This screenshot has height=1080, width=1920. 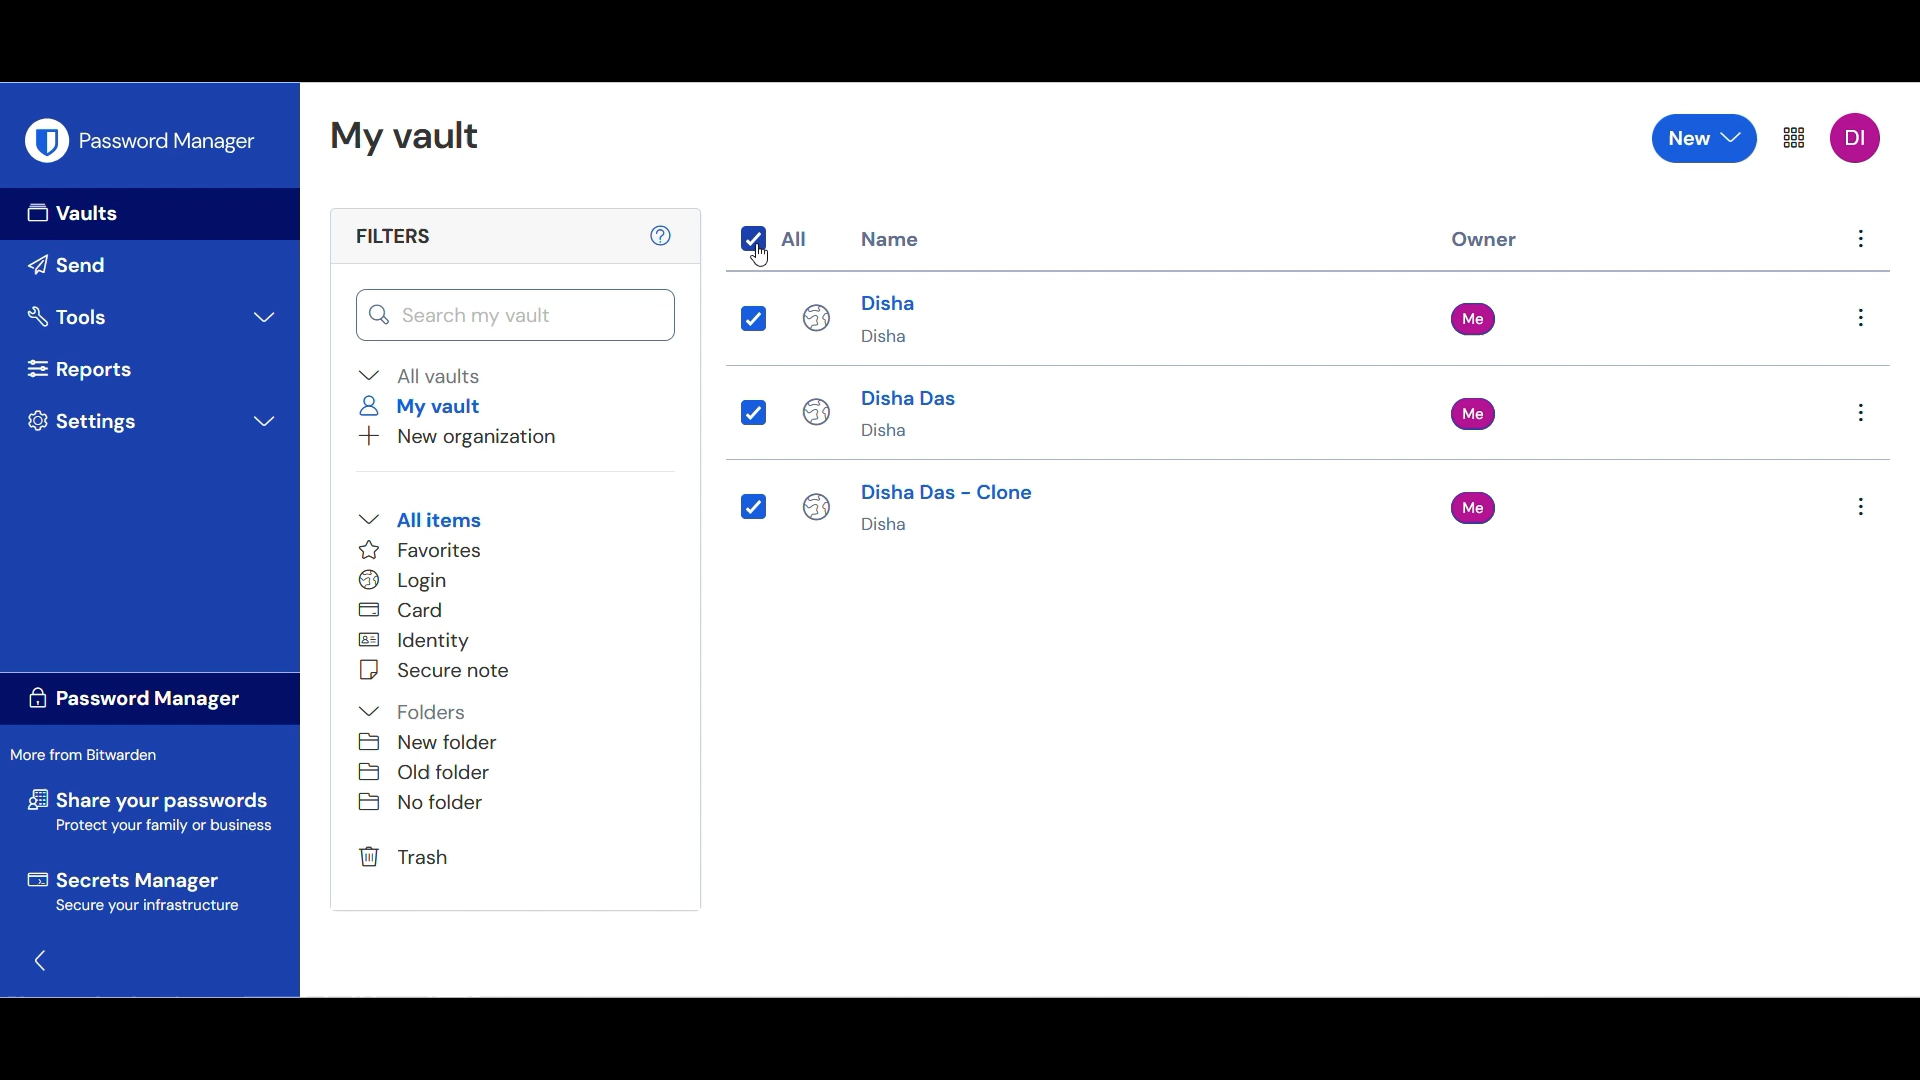 What do you see at coordinates (517, 315) in the screenshot?
I see `Search my vault` at bounding box center [517, 315].